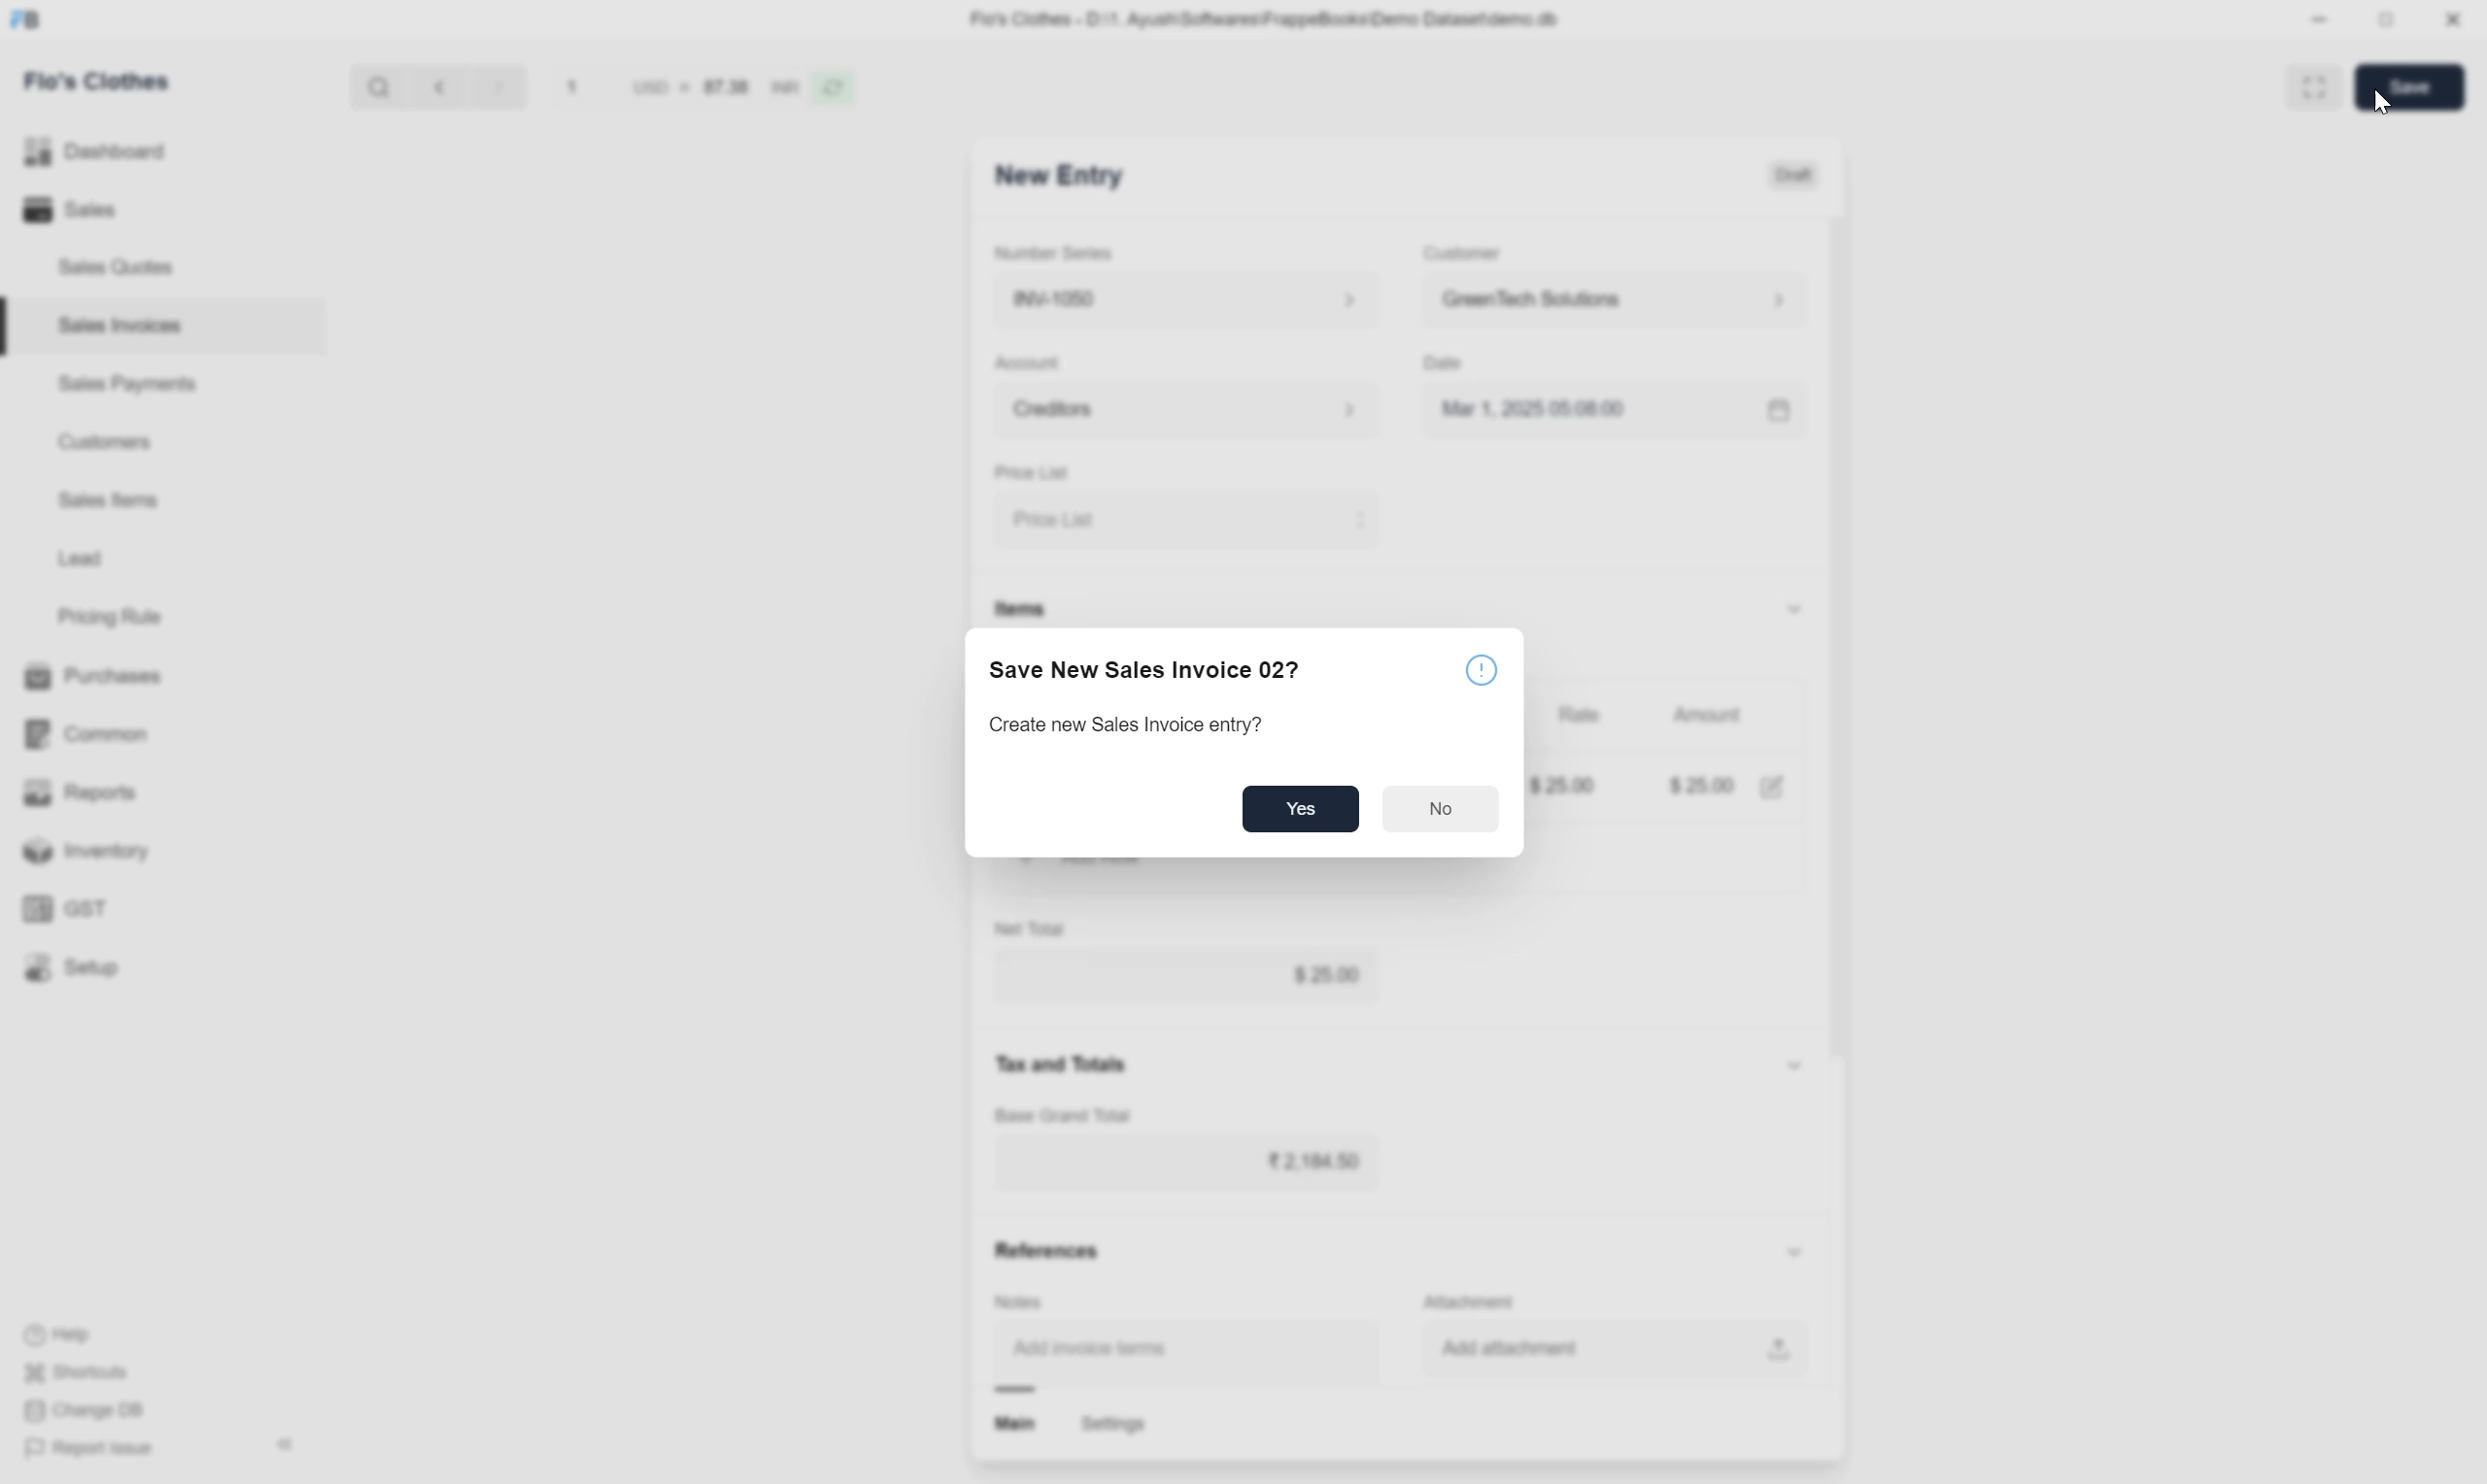  I want to click on select customer, so click(1610, 303).